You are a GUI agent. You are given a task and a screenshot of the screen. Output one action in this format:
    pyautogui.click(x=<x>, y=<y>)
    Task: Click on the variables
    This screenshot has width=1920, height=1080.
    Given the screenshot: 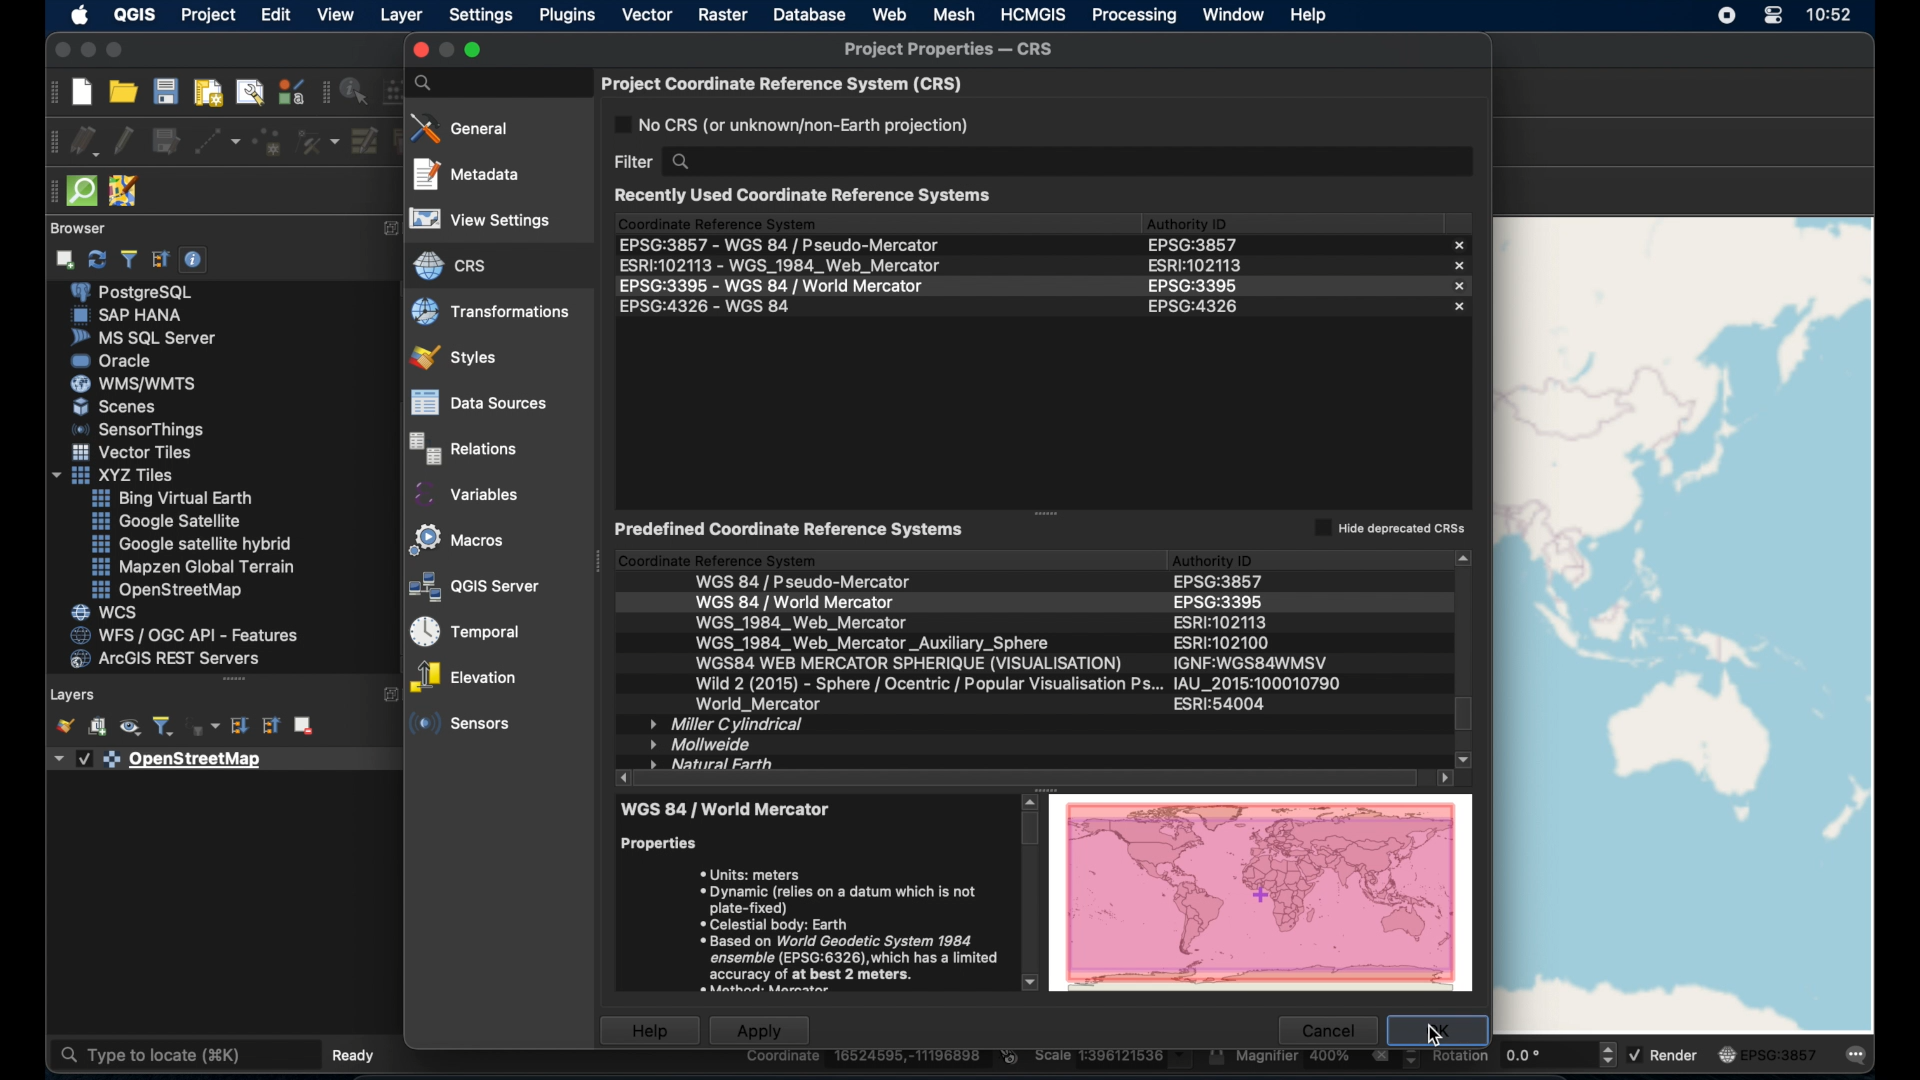 What is the action you would take?
    pyautogui.click(x=468, y=492)
    